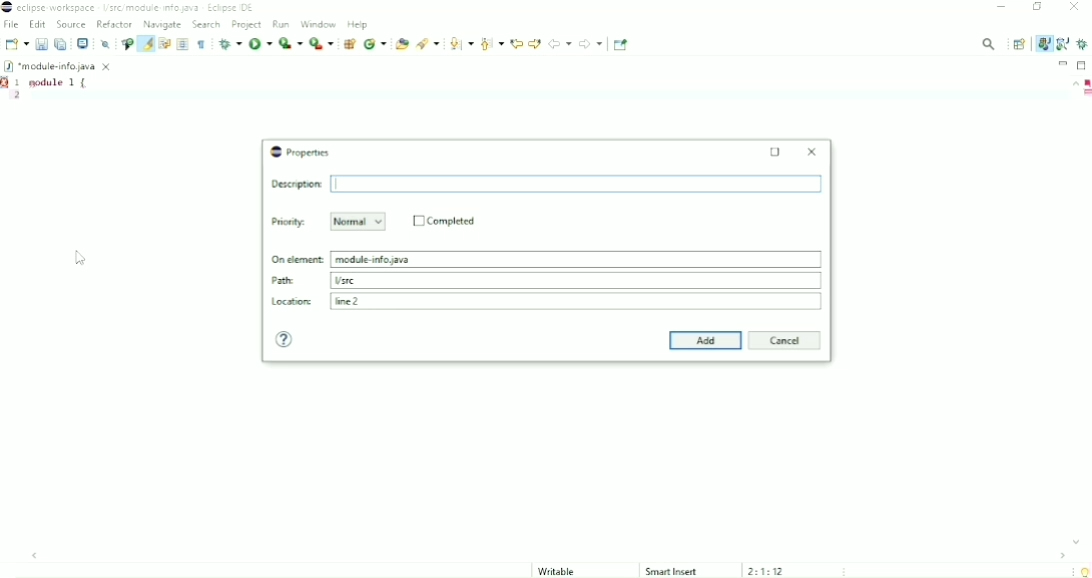  Describe the element at coordinates (59, 66) in the screenshot. I see `*module-info.java` at that location.